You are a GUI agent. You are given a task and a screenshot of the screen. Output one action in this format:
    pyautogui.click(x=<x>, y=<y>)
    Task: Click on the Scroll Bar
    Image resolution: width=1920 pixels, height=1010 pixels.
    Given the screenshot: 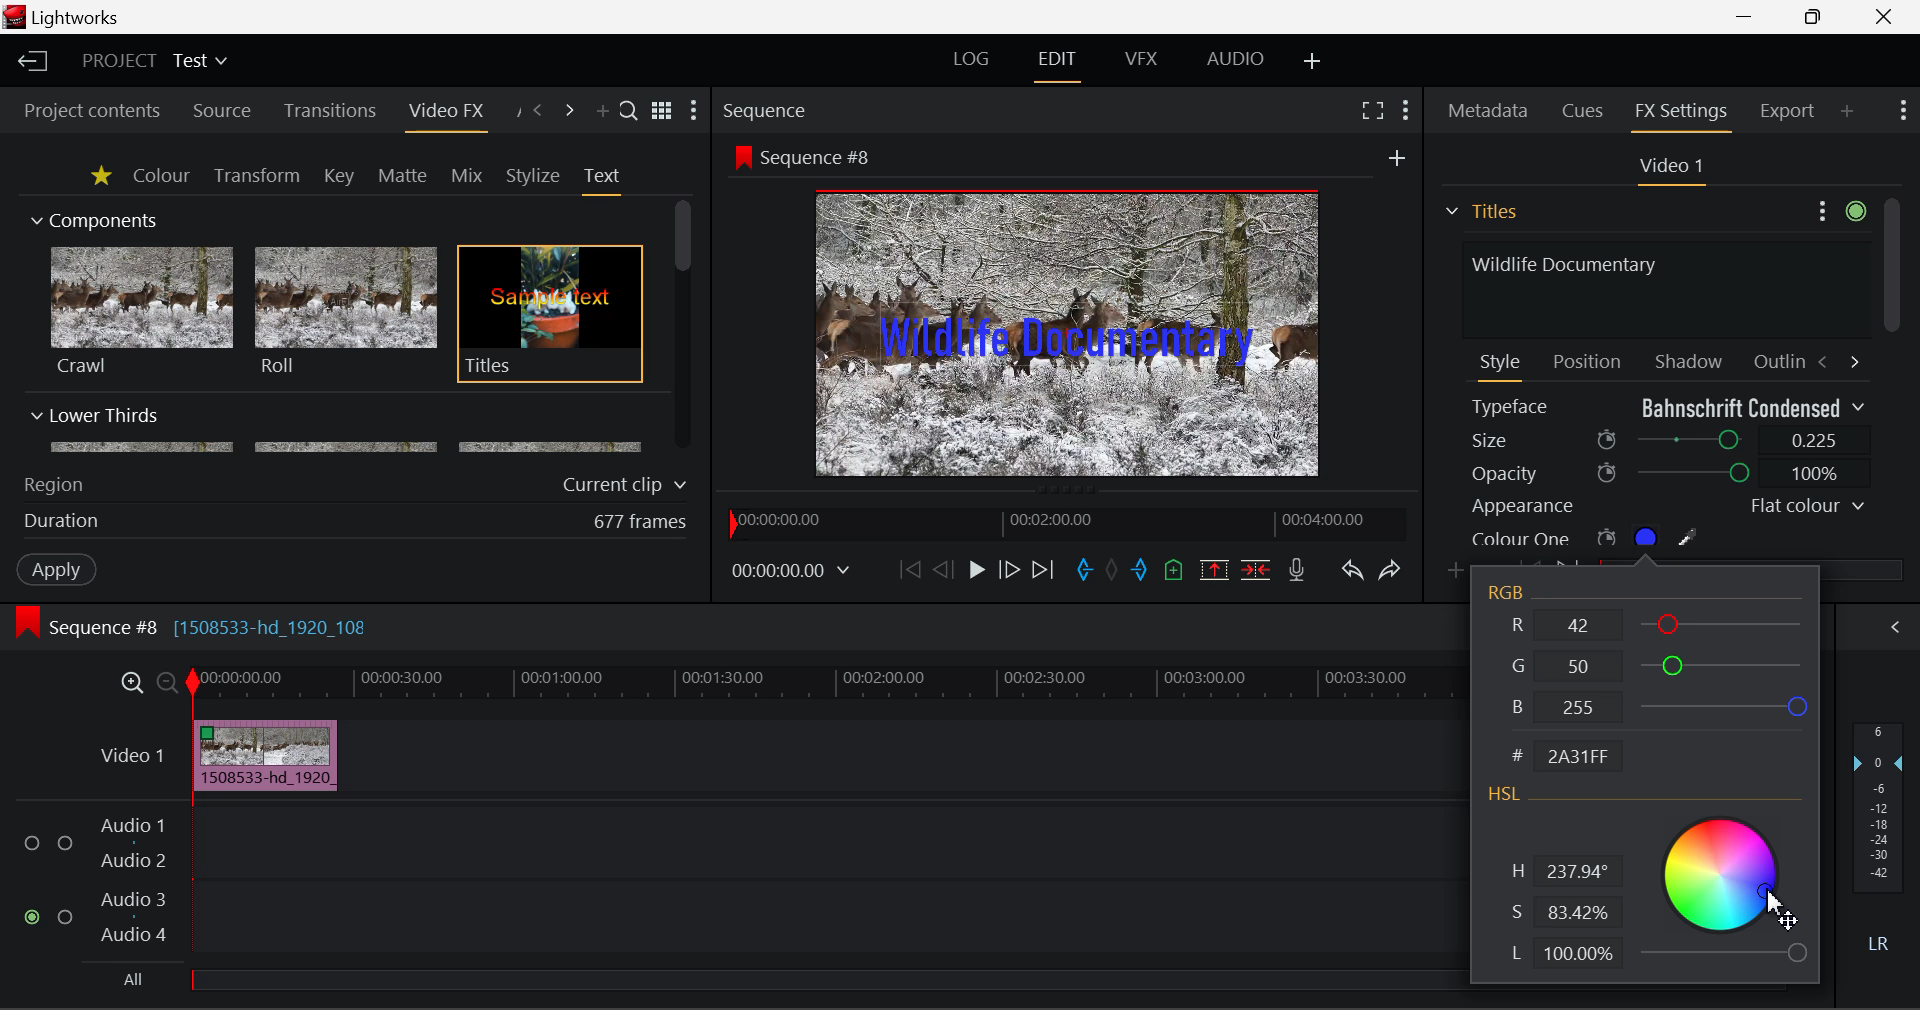 What is the action you would take?
    pyautogui.click(x=684, y=327)
    